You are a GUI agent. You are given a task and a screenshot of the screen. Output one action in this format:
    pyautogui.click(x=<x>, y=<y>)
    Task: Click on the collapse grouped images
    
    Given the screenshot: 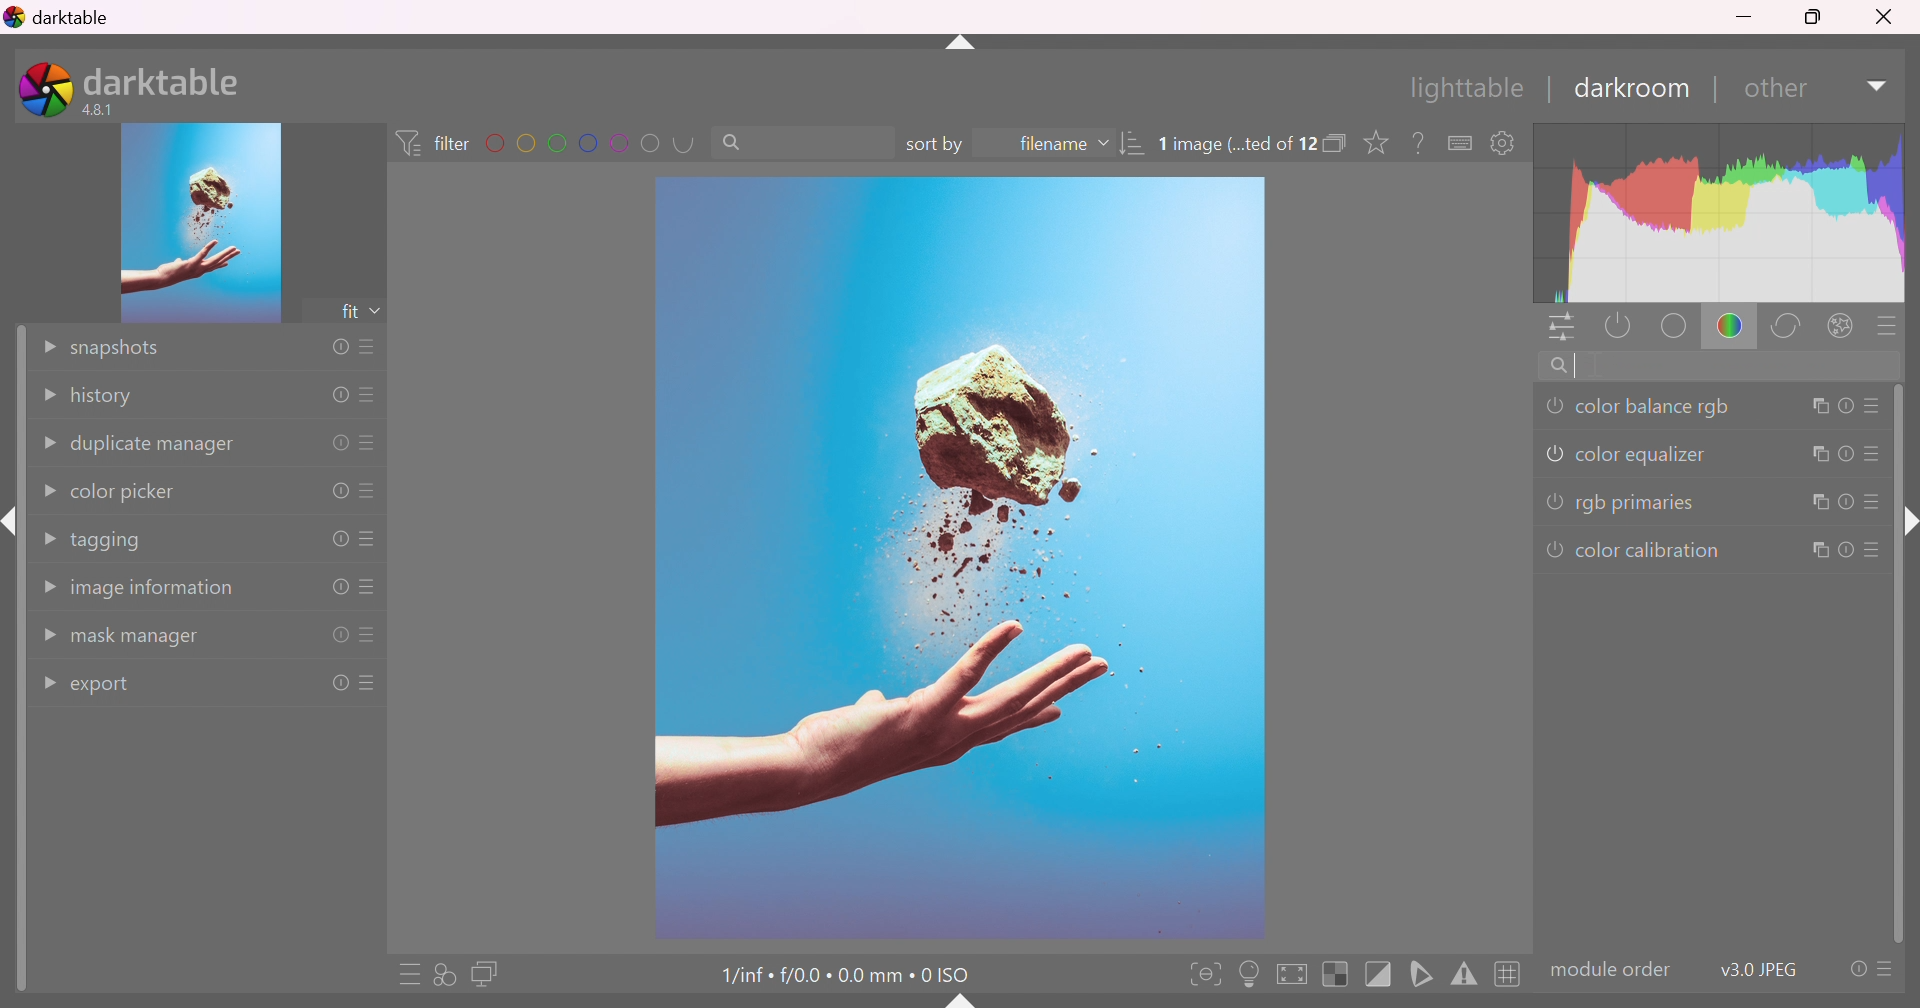 What is the action you would take?
    pyautogui.click(x=1337, y=140)
    